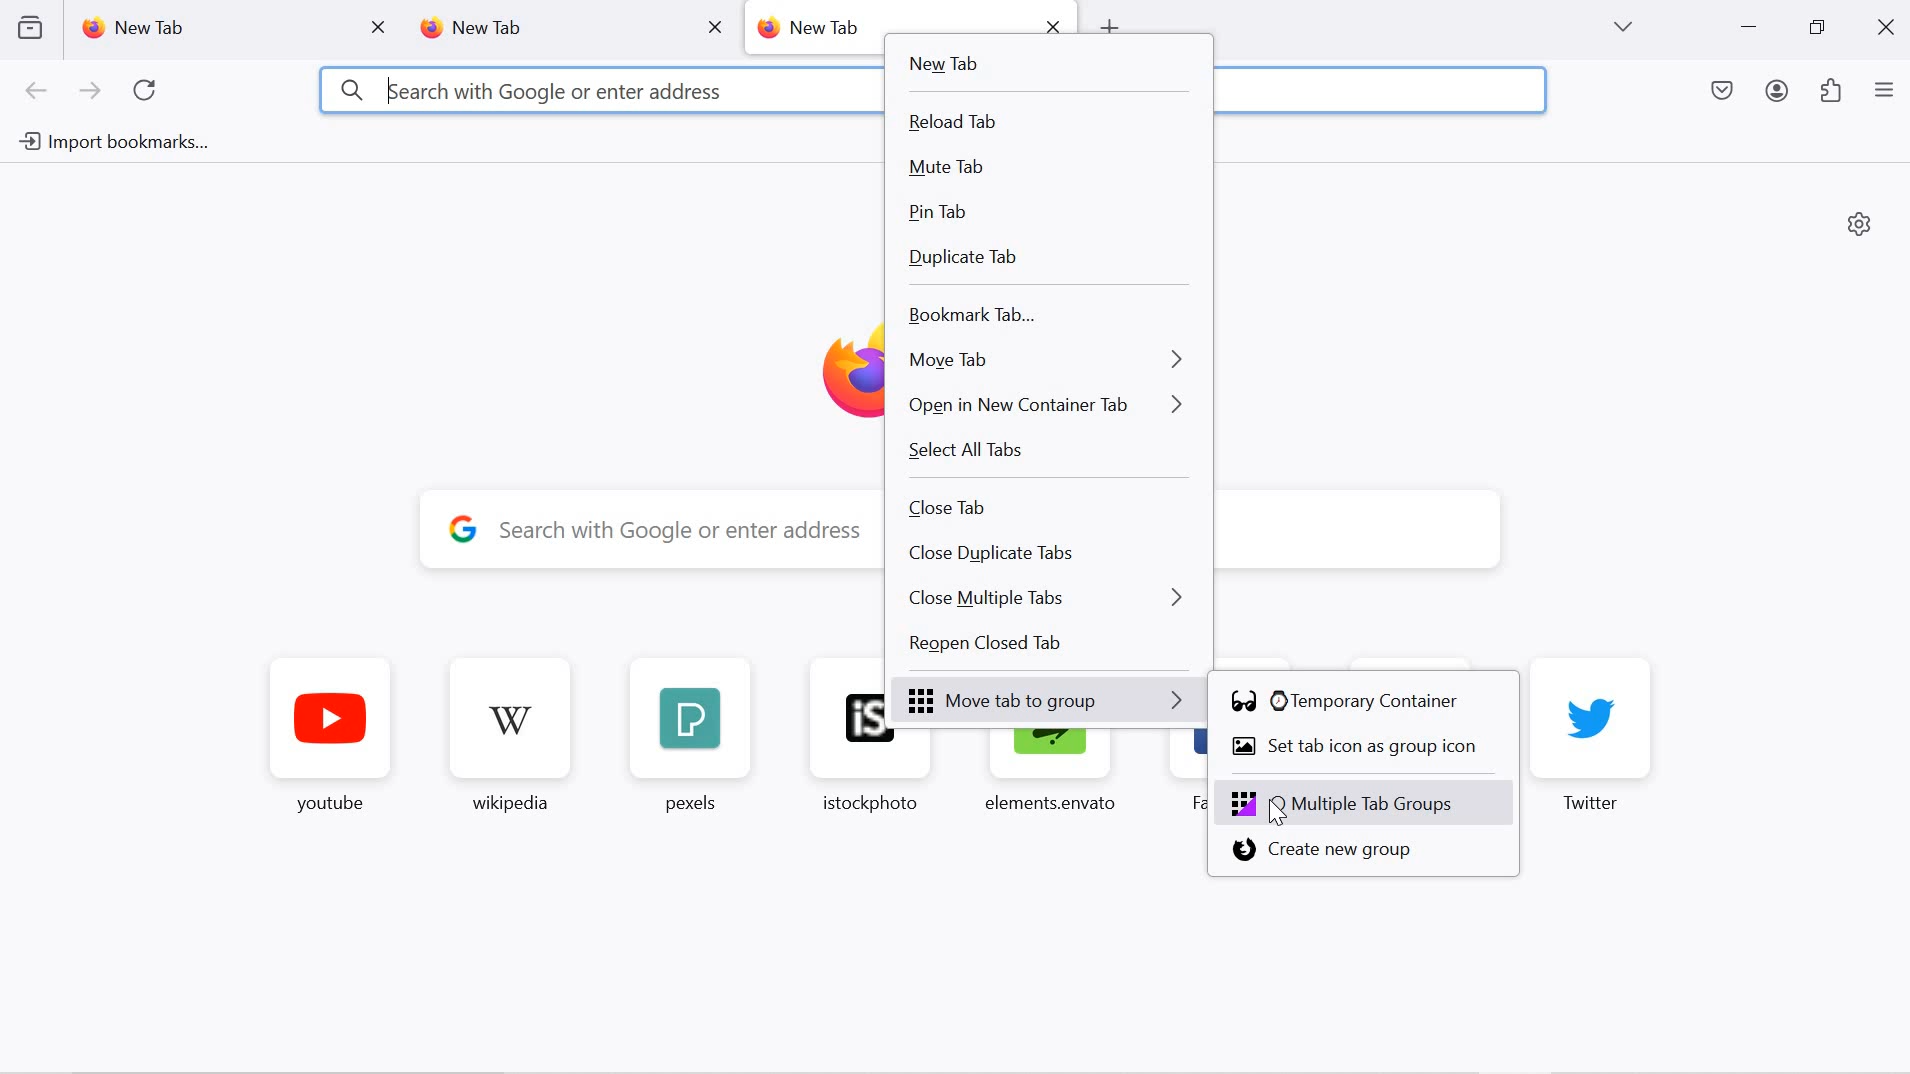 Image resolution: width=1910 pixels, height=1074 pixels. Describe the element at coordinates (1046, 67) in the screenshot. I see `new tab` at that location.